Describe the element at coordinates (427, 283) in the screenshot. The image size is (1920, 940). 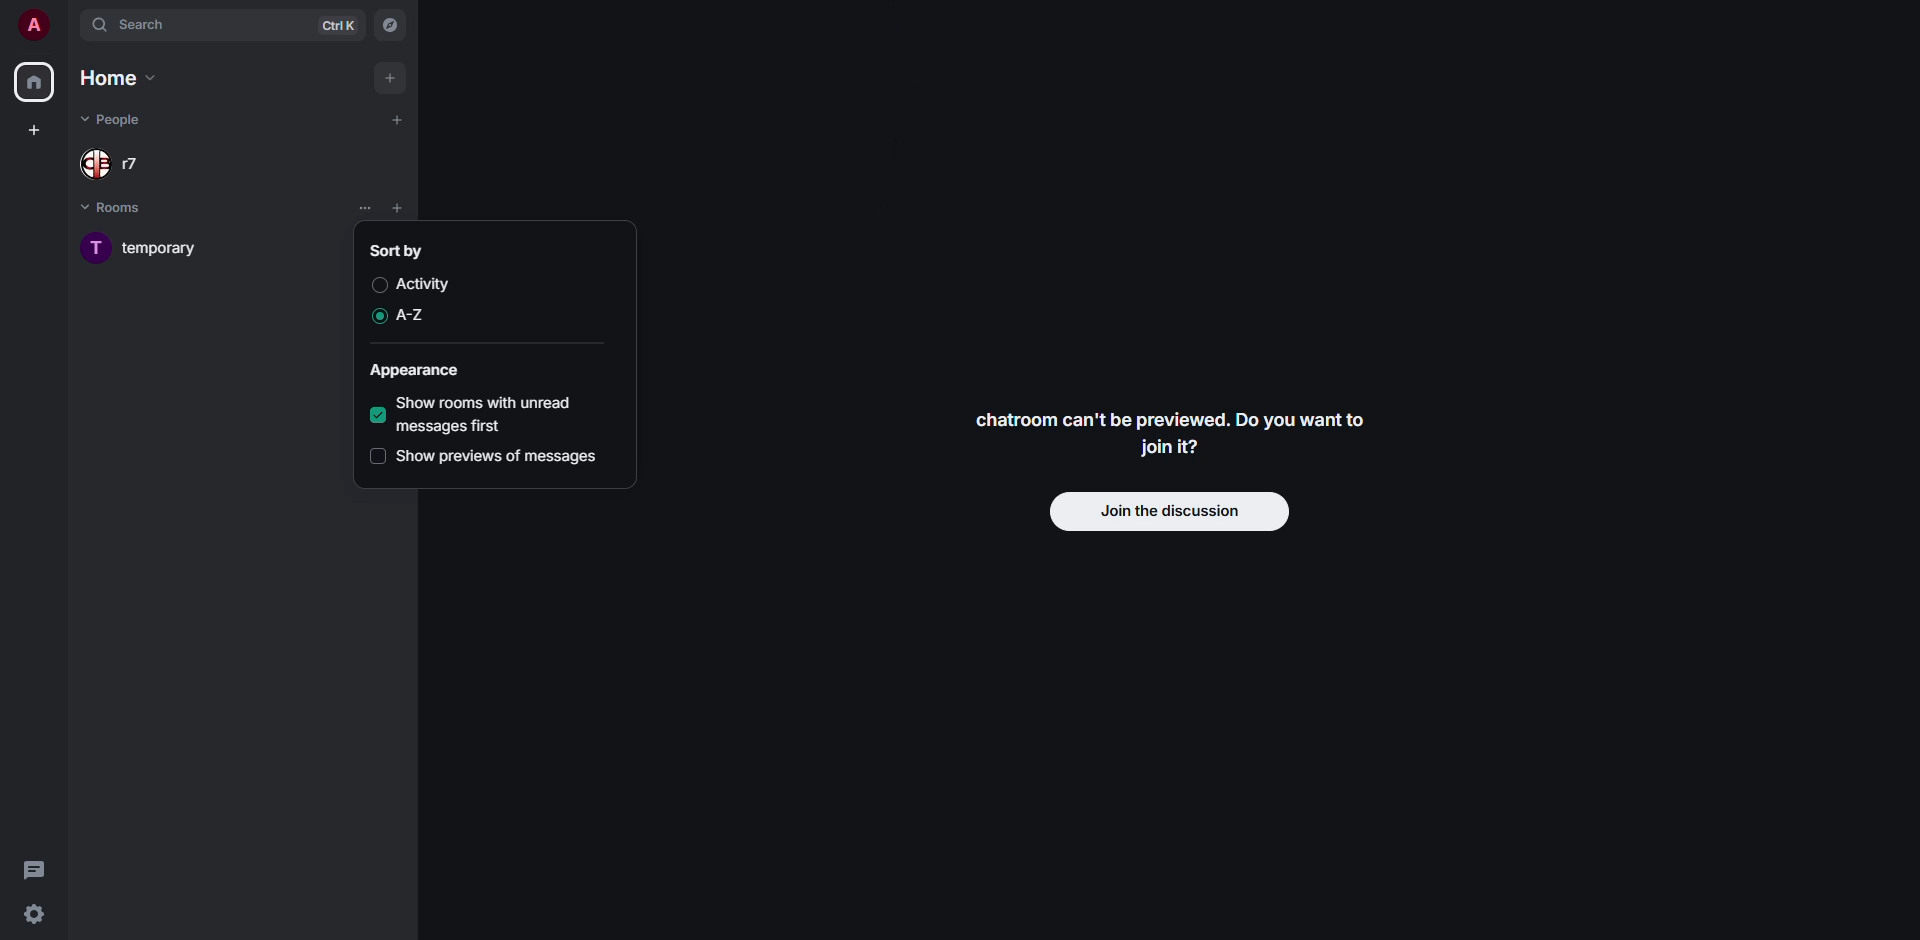
I see `activity` at that location.